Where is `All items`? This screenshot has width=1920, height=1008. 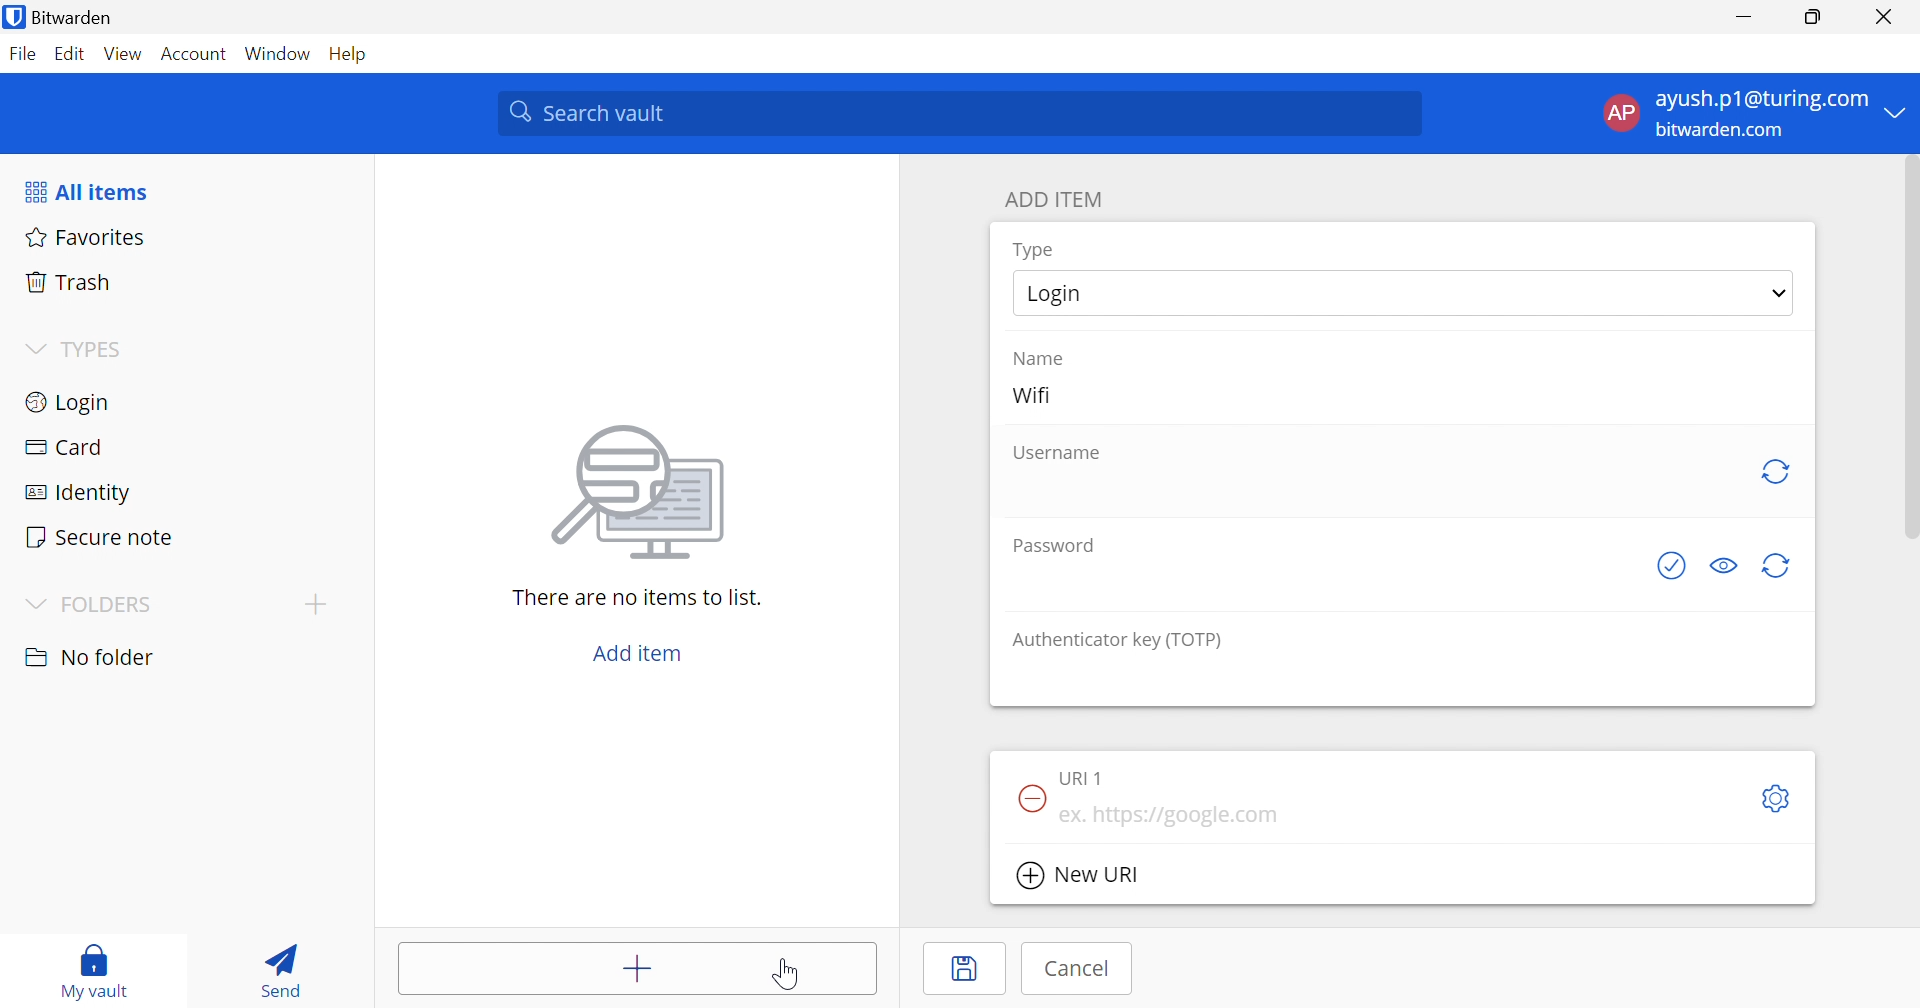
All items is located at coordinates (85, 192).